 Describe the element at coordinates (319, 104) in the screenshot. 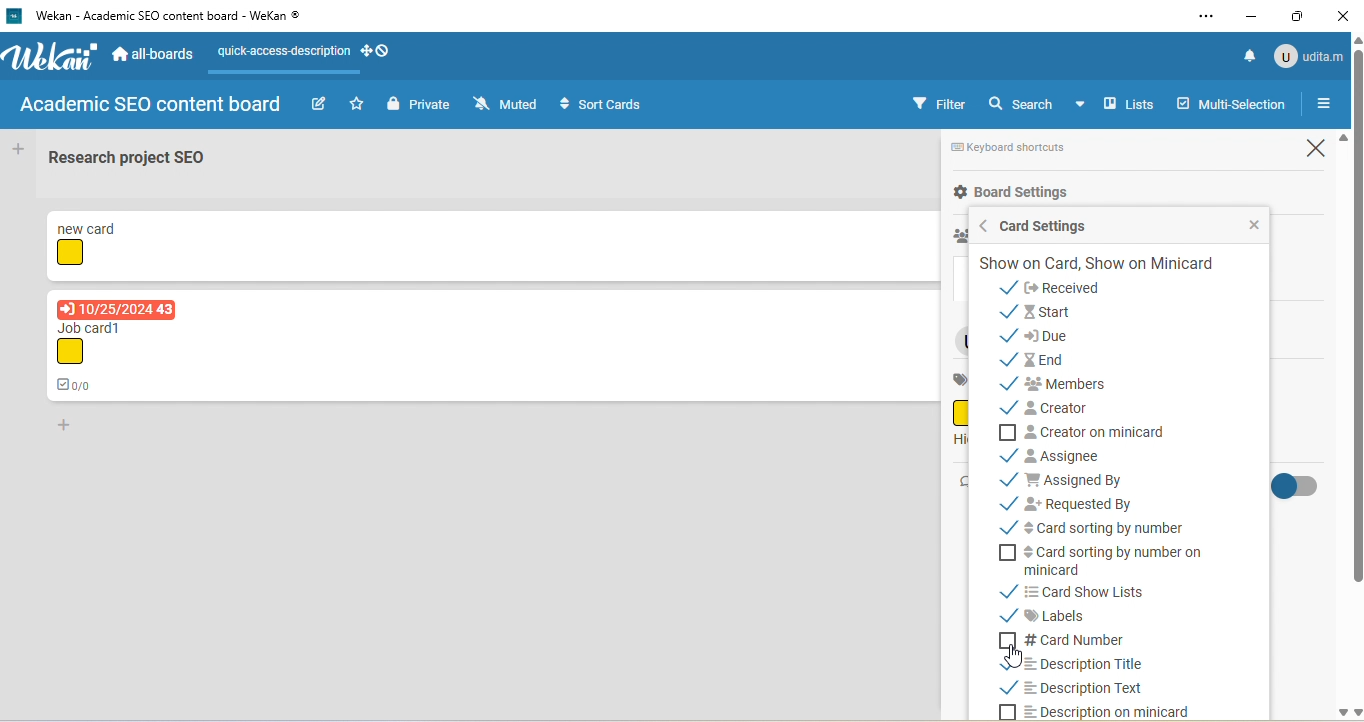

I see `edit` at that location.